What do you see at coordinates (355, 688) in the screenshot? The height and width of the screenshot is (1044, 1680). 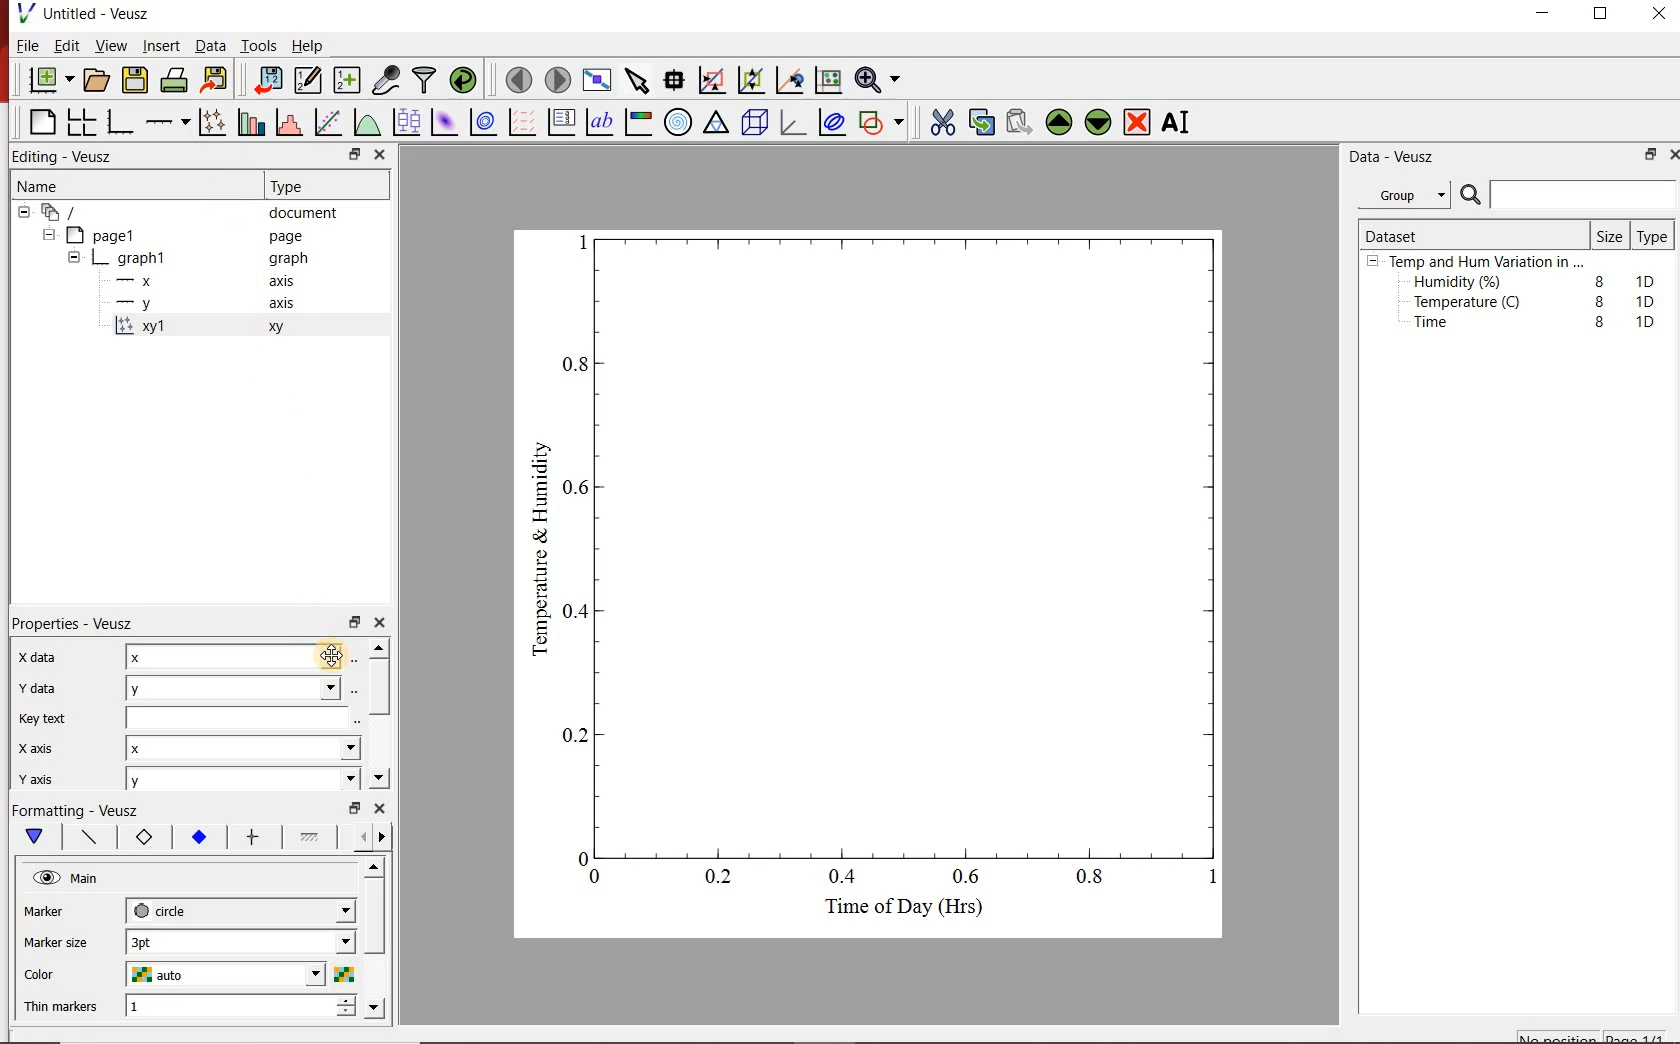 I see `Select using dataset browser` at bounding box center [355, 688].